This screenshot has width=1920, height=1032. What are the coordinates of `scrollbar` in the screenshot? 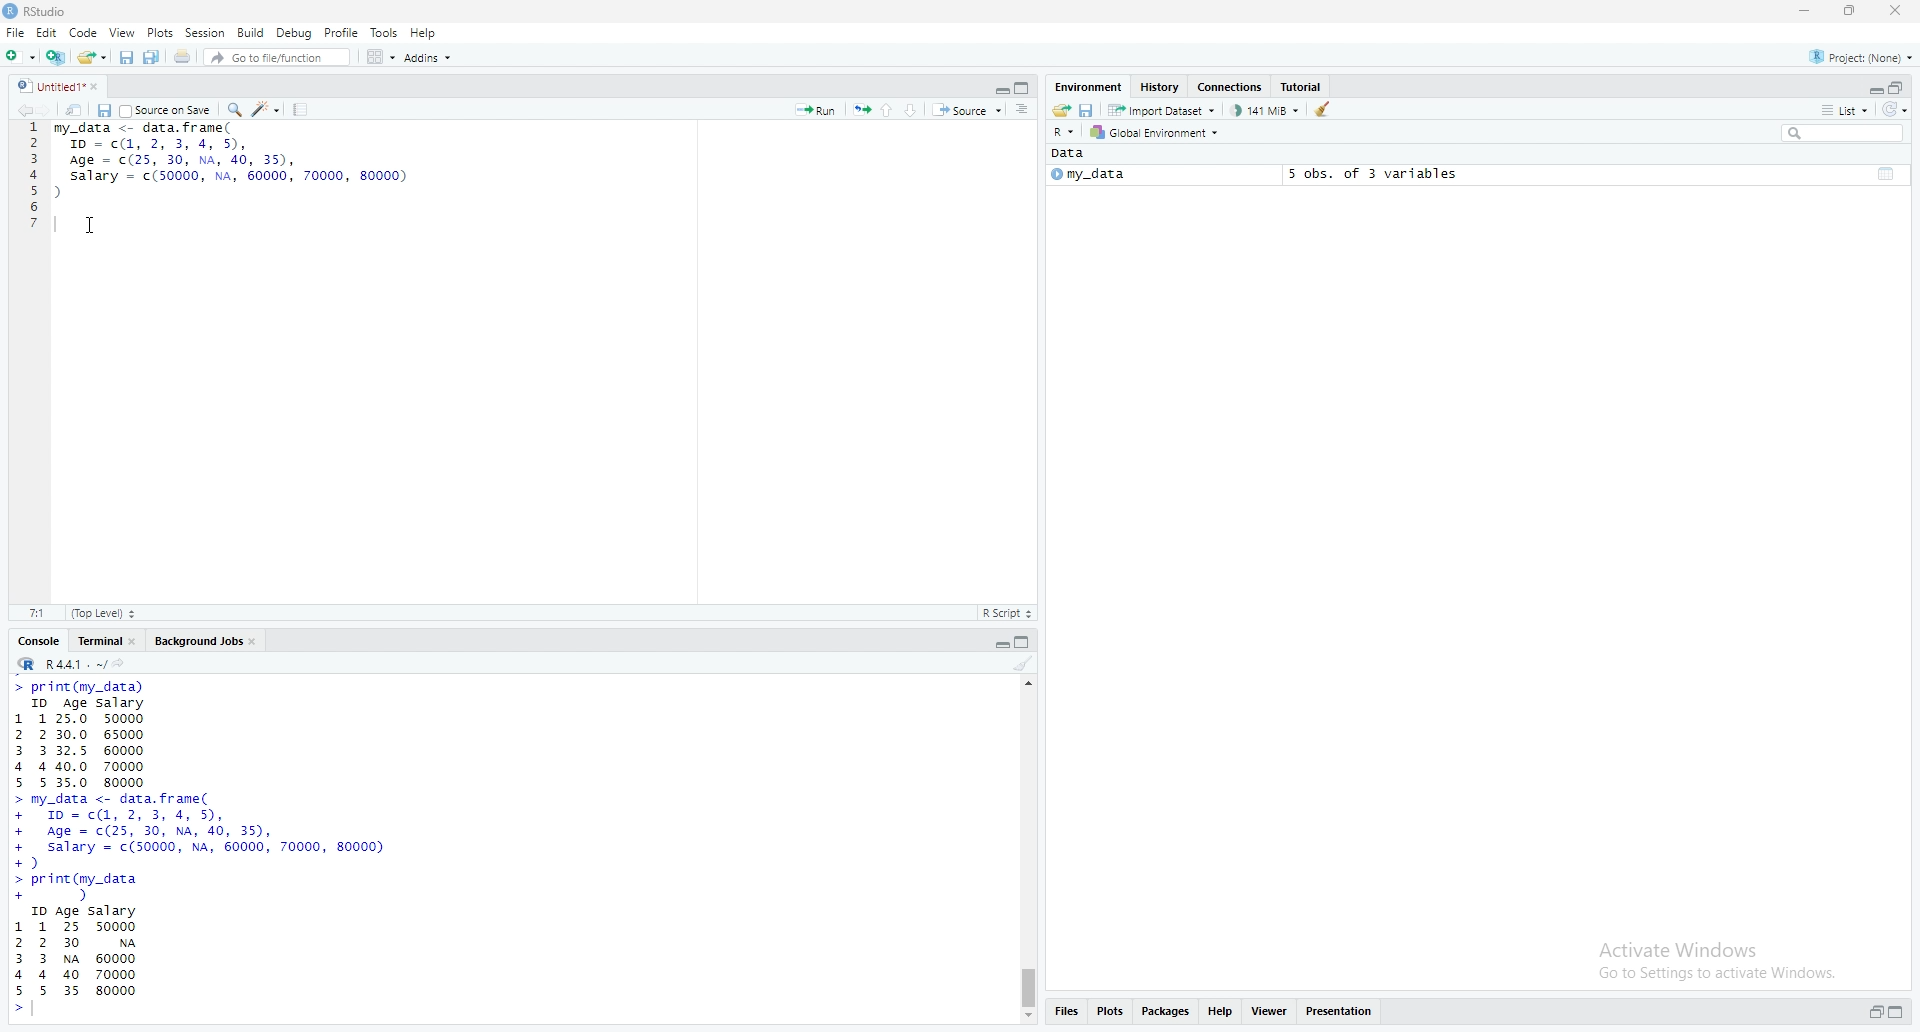 It's located at (1028, 850).